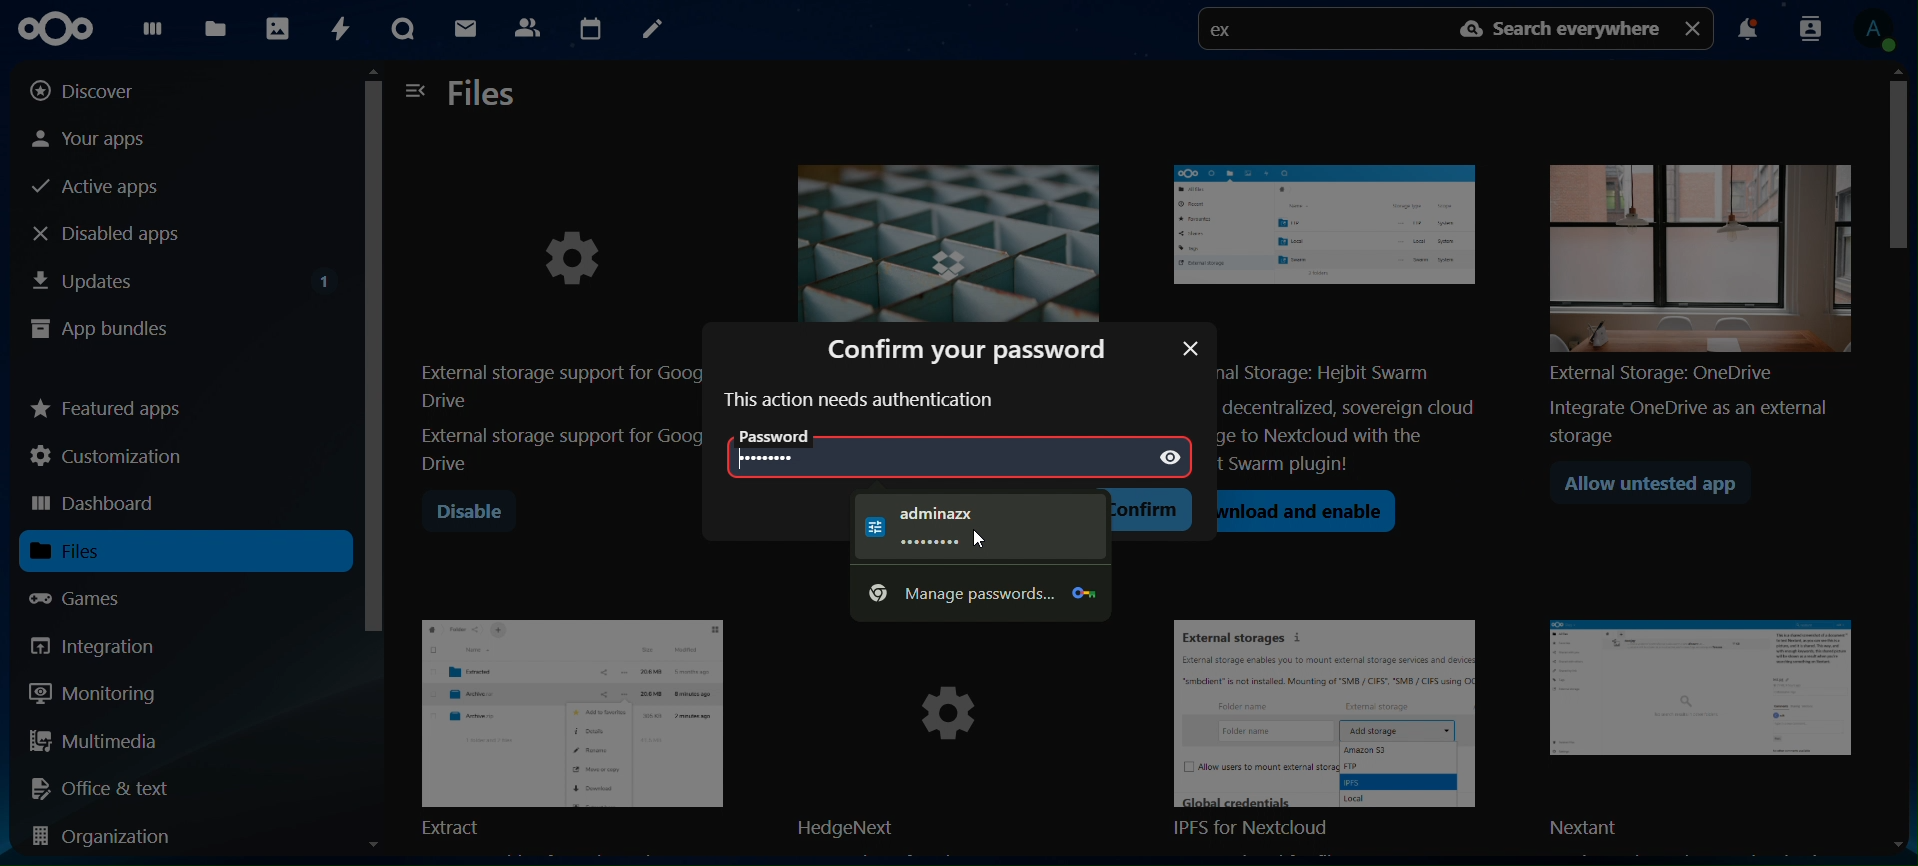 The width and height of the screenshot is (1918, 866). What do you see at coordinates (650, 30) in the screenshot?
I see `notes` at bounding box center [650, 30].